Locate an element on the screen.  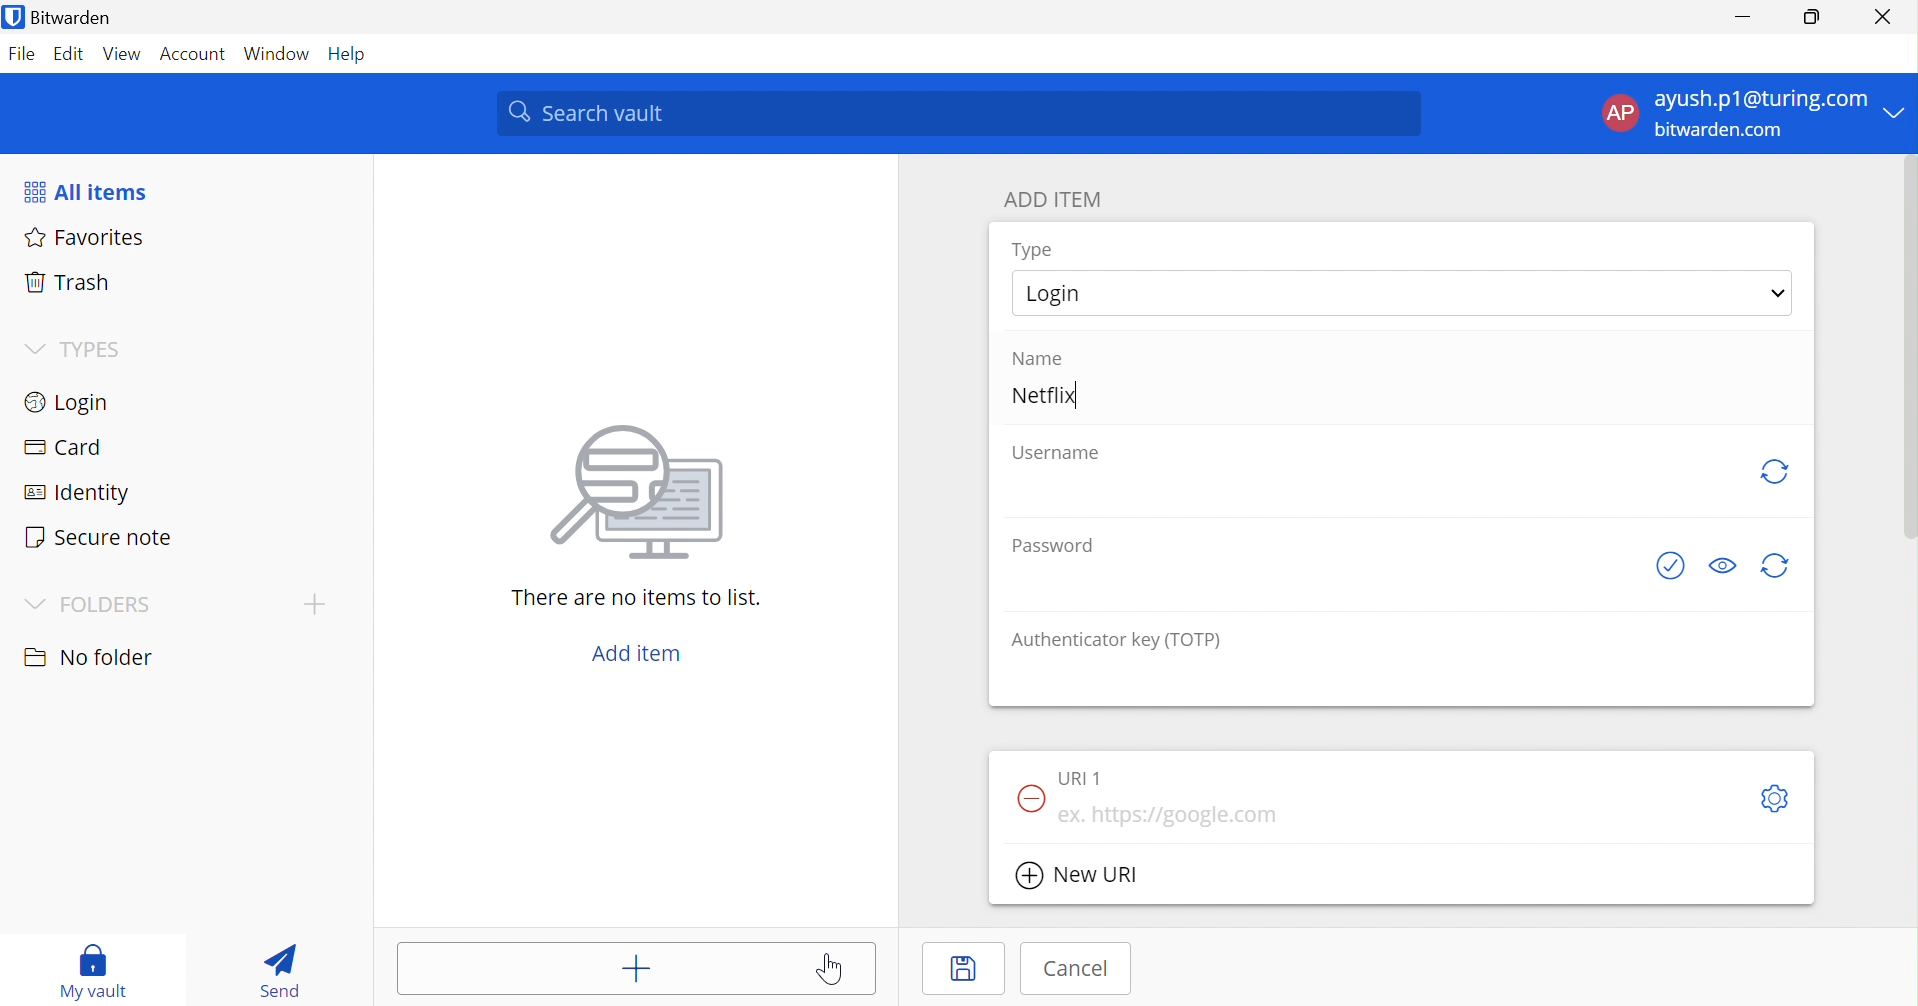
Cursor is located at coordinates (830, 969).